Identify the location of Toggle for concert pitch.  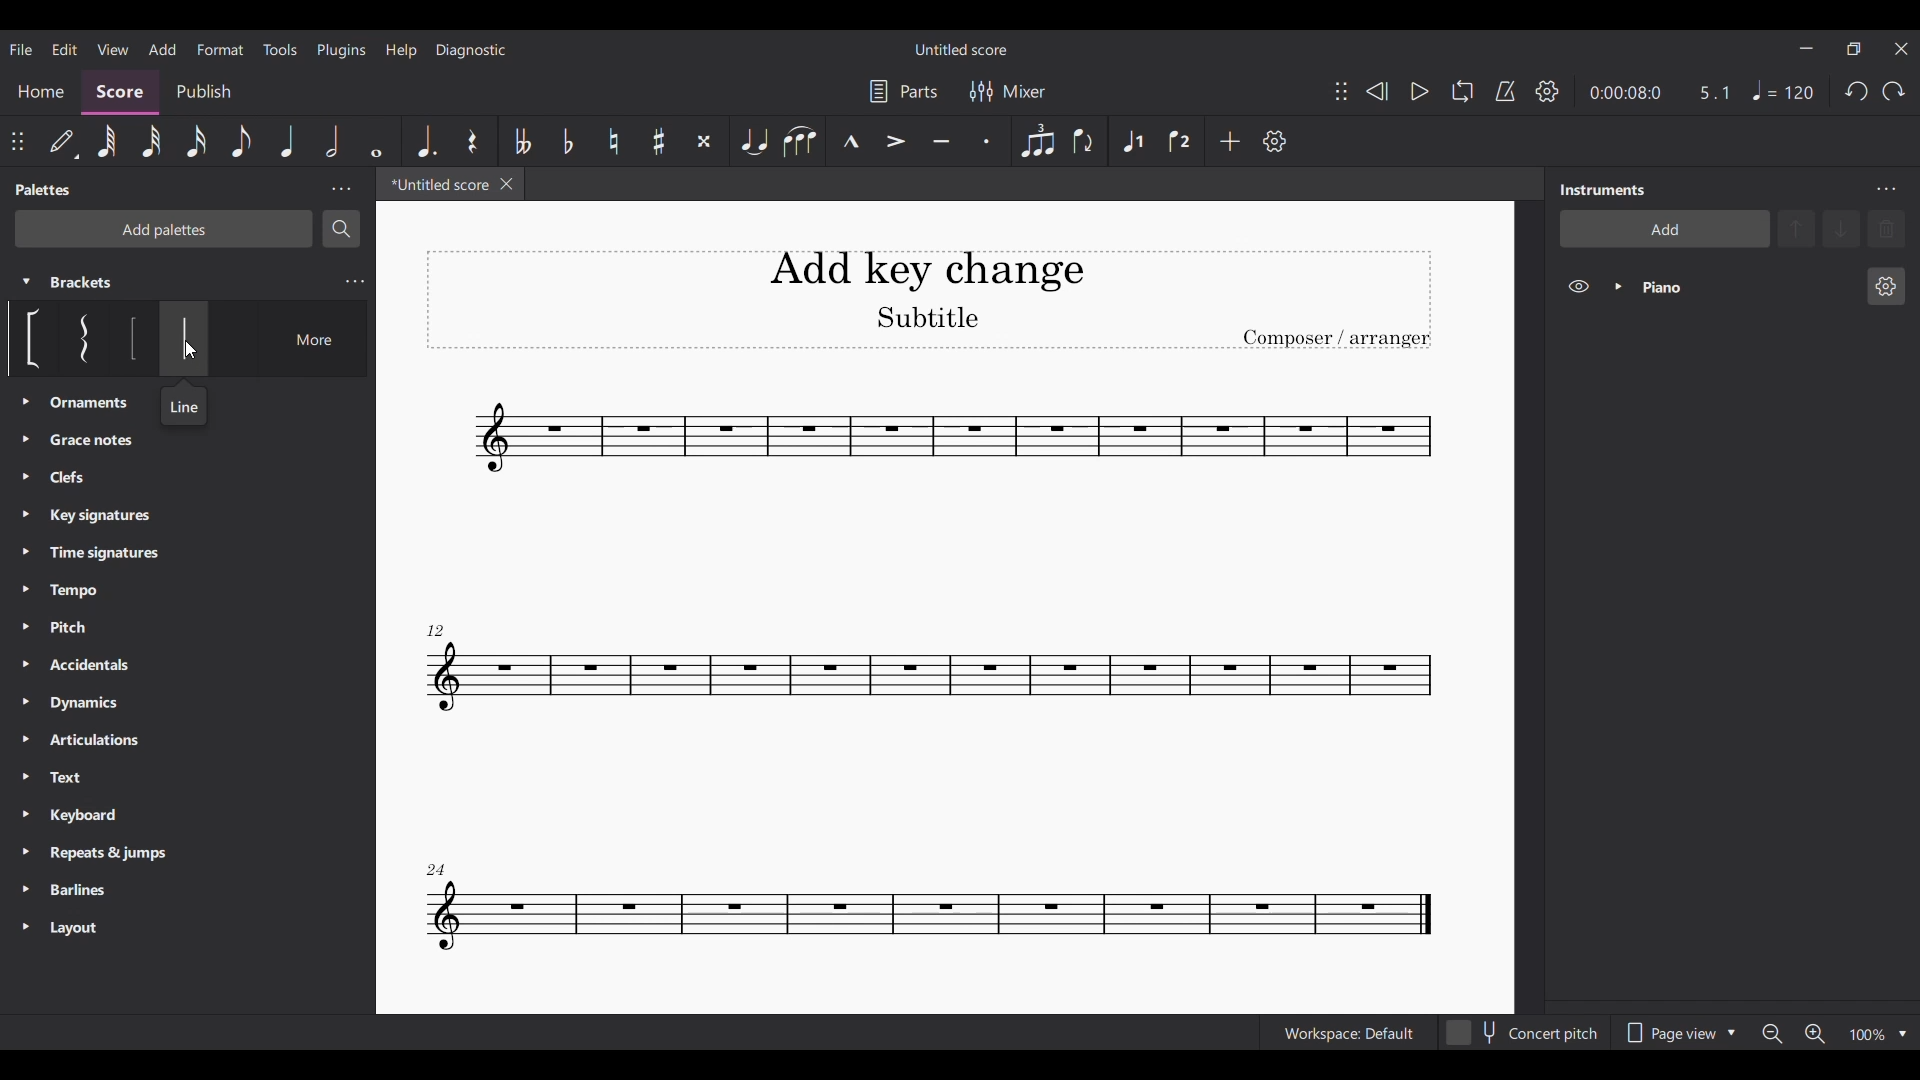
(1522, 1032).